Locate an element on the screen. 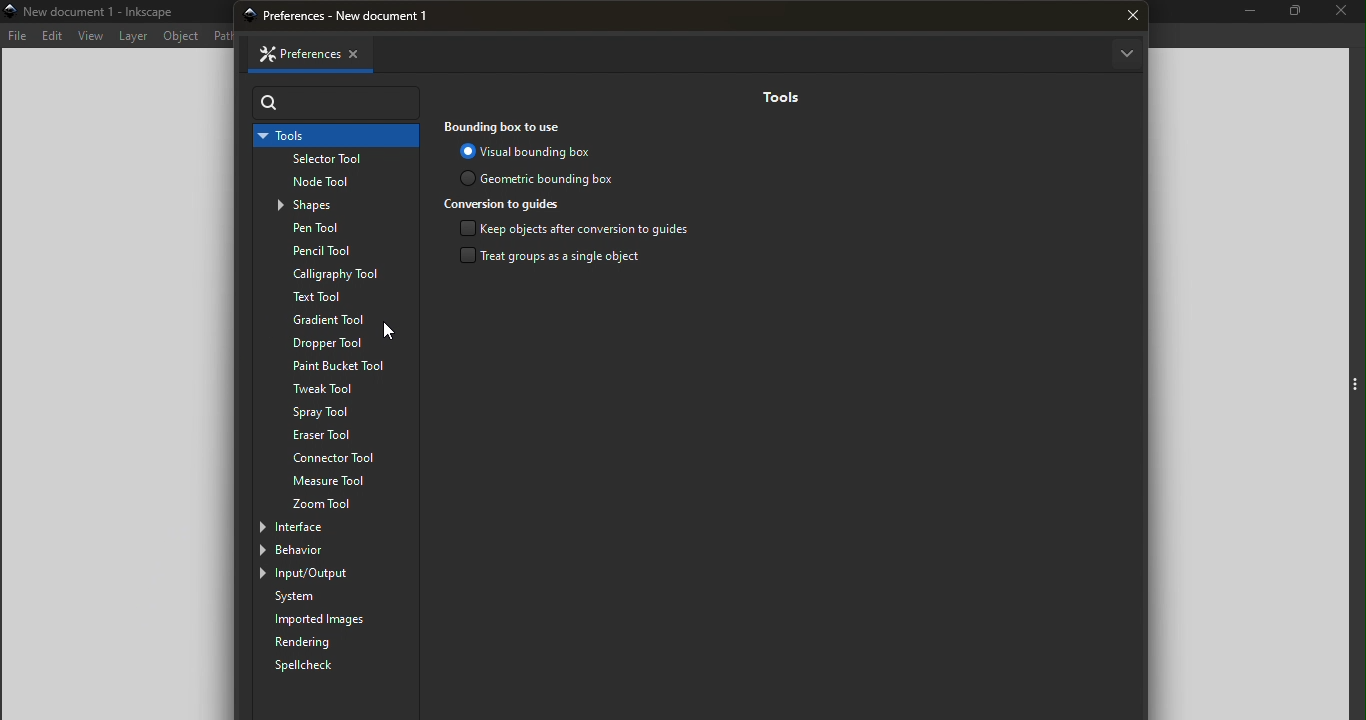  Bounding box to use is located at coordinates (510, 126).